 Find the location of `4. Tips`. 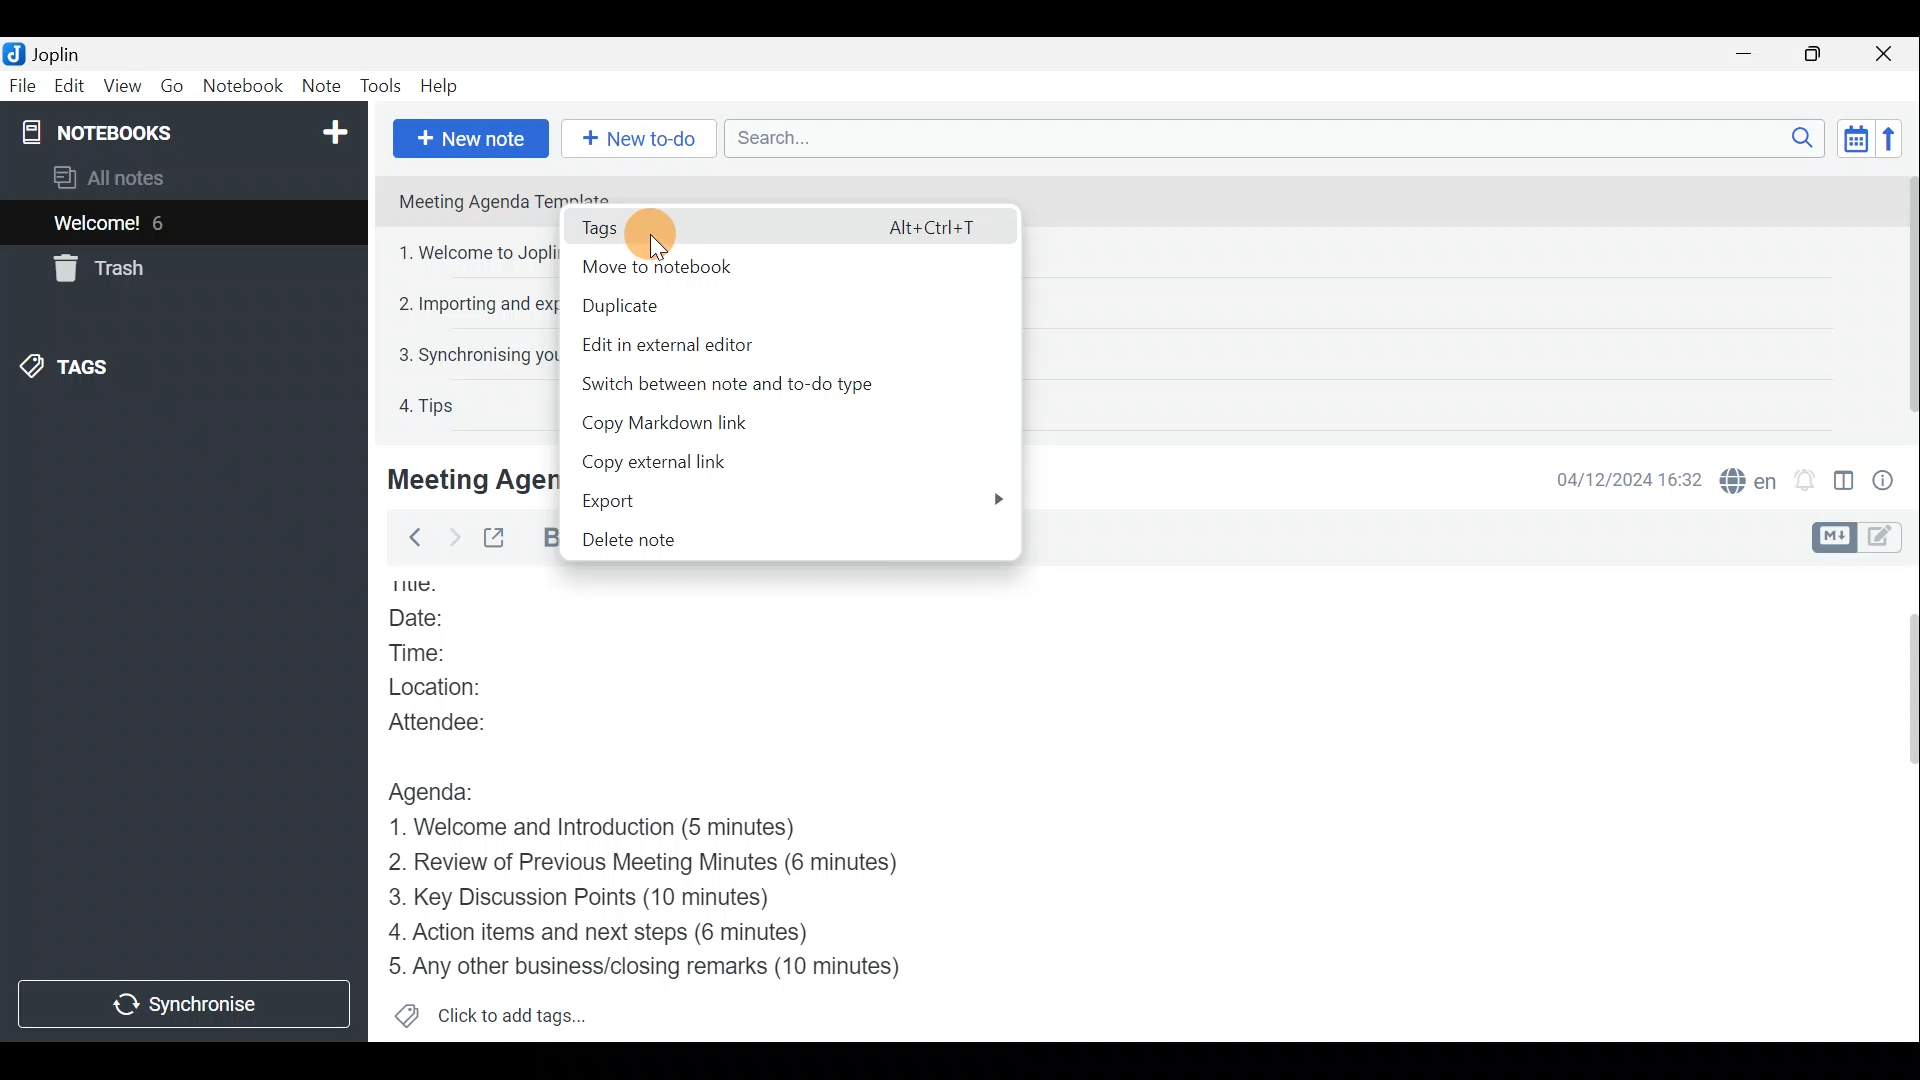

4. Tips is located at coordinates (428, 405).